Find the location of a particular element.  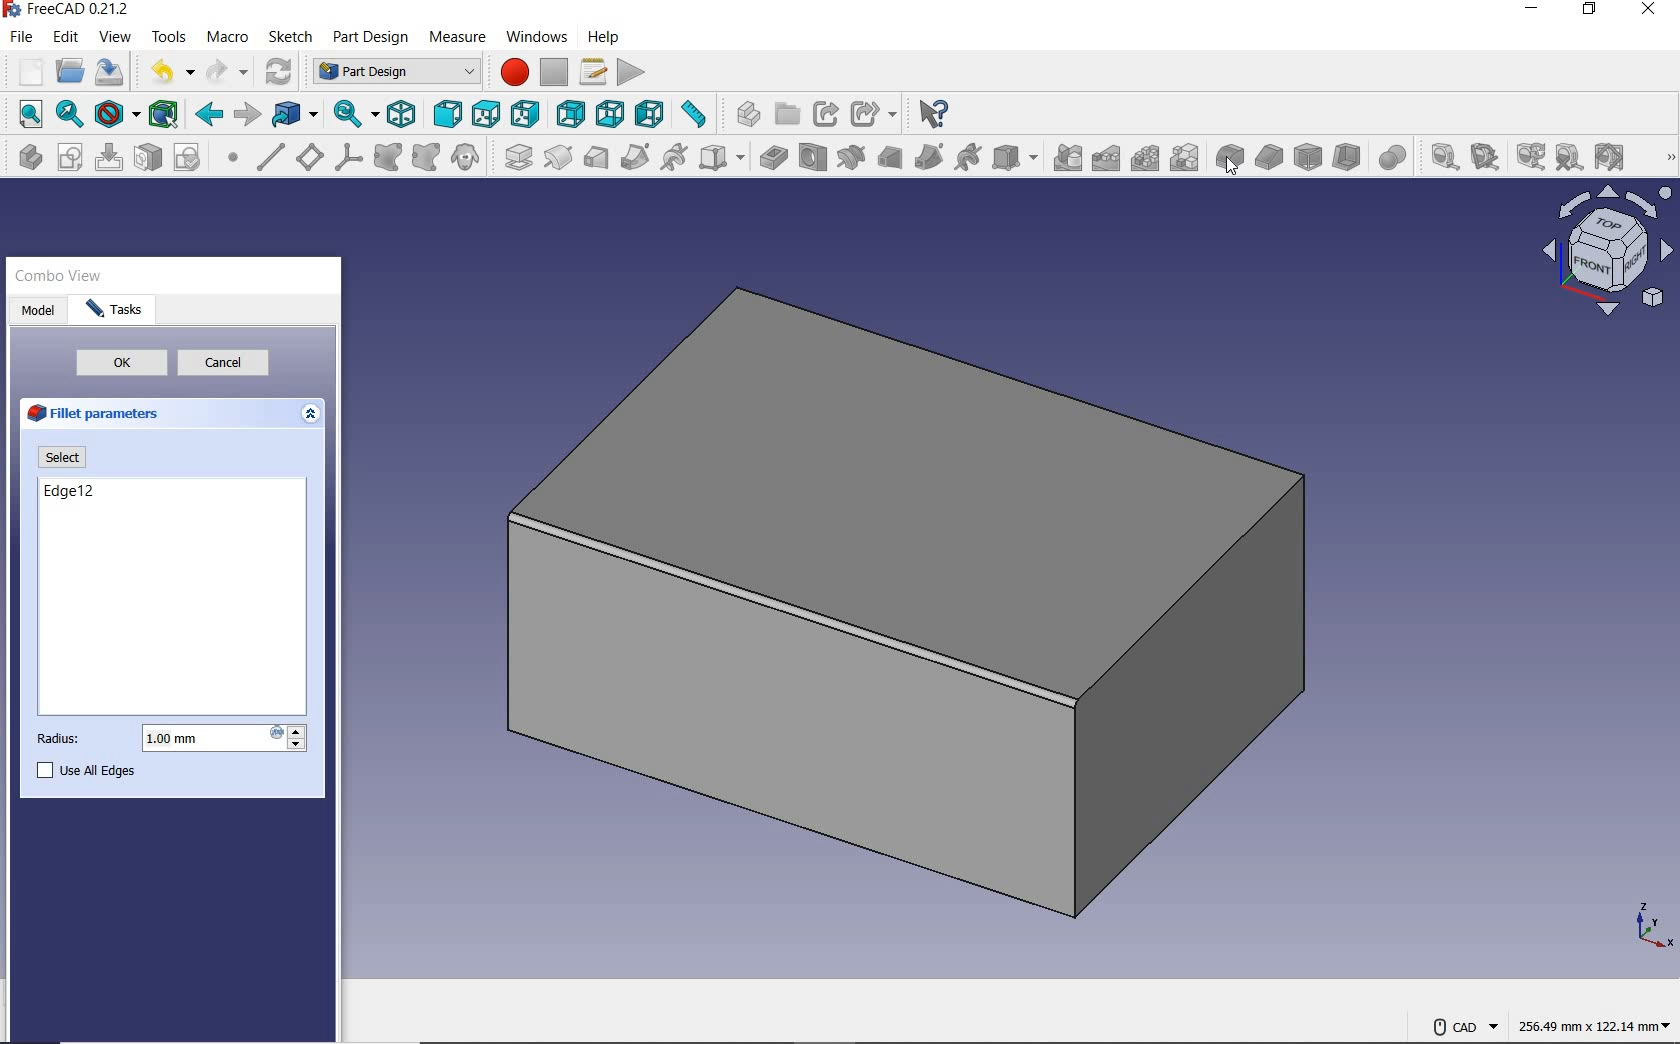

use all edges is located at coordinates (86, 770).